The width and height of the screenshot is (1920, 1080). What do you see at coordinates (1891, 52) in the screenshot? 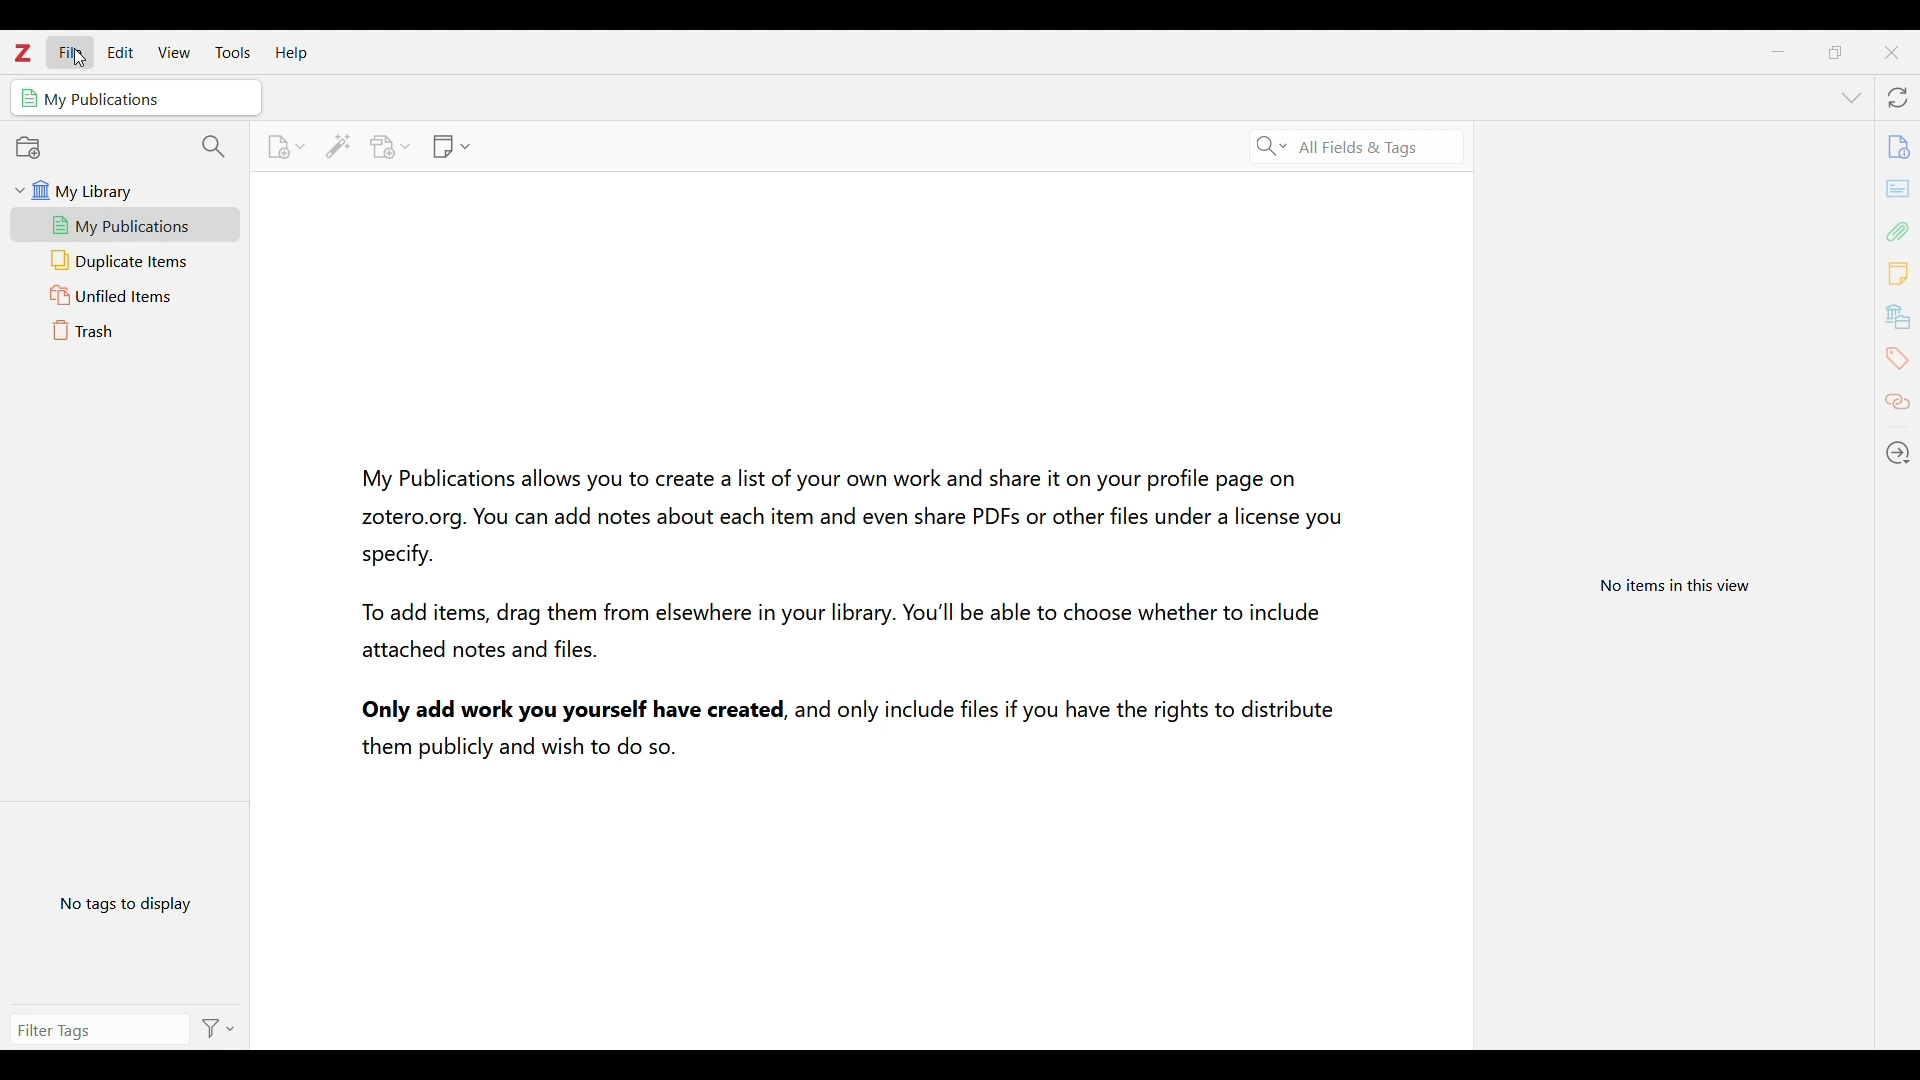
I see `Close interface` at bounding box center [1891, 52].